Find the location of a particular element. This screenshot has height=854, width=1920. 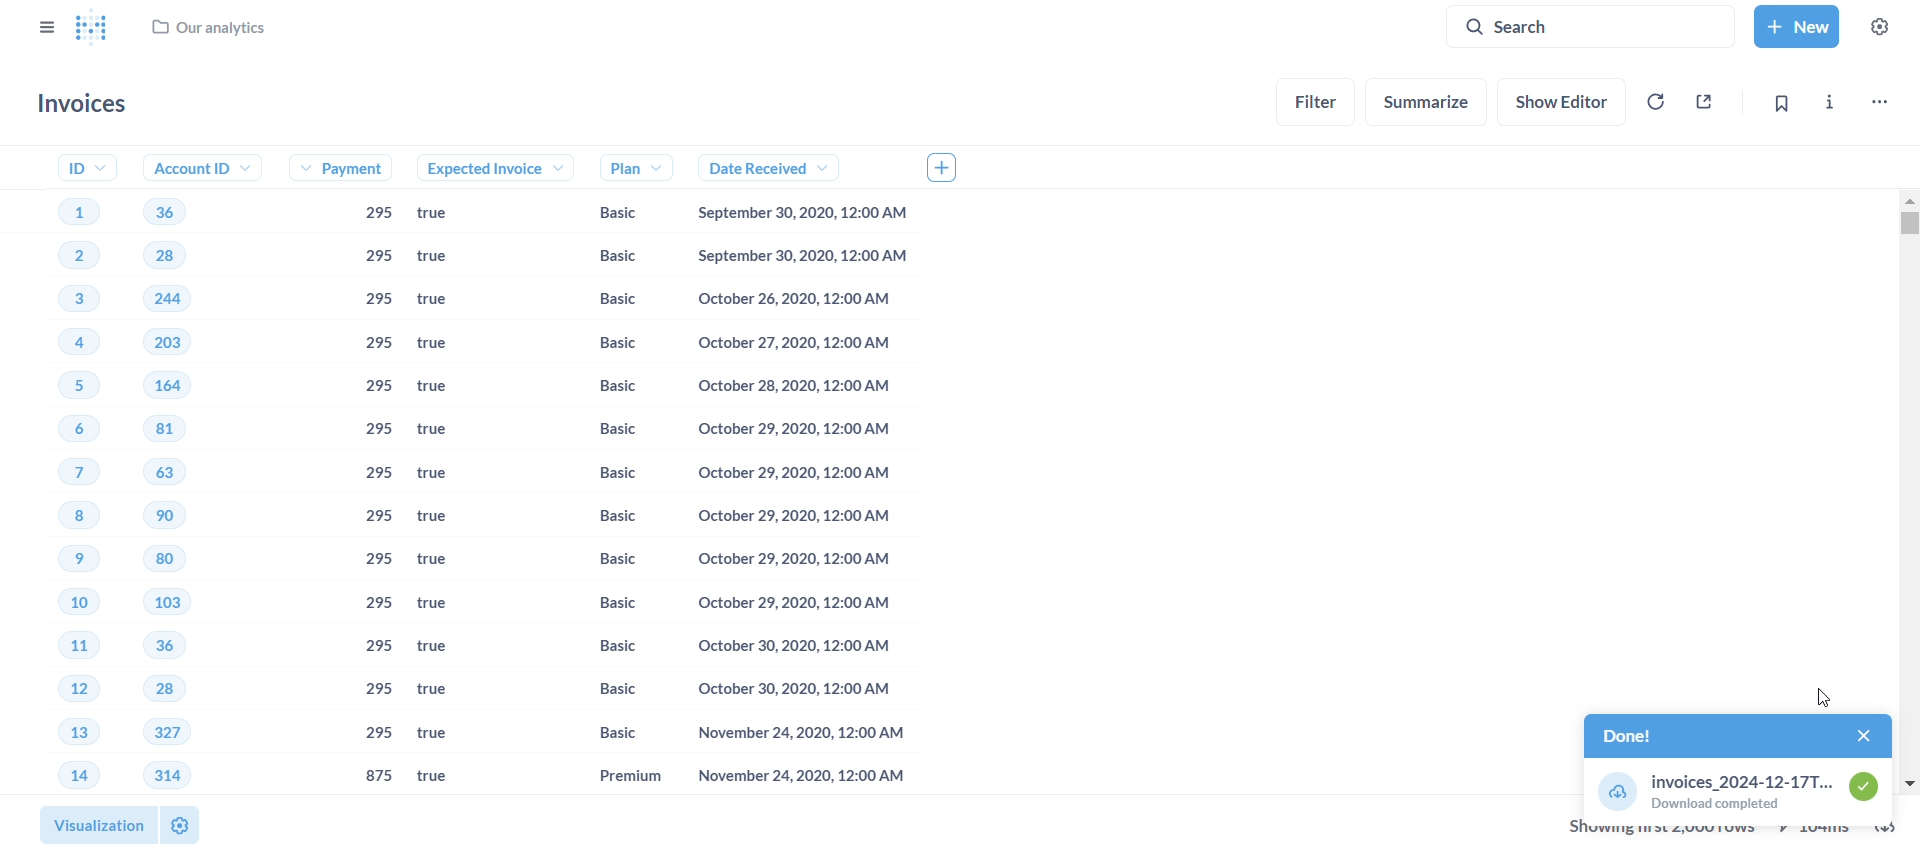

October 30, 2020, 12:00 AM is located at coordinates (789, 688).